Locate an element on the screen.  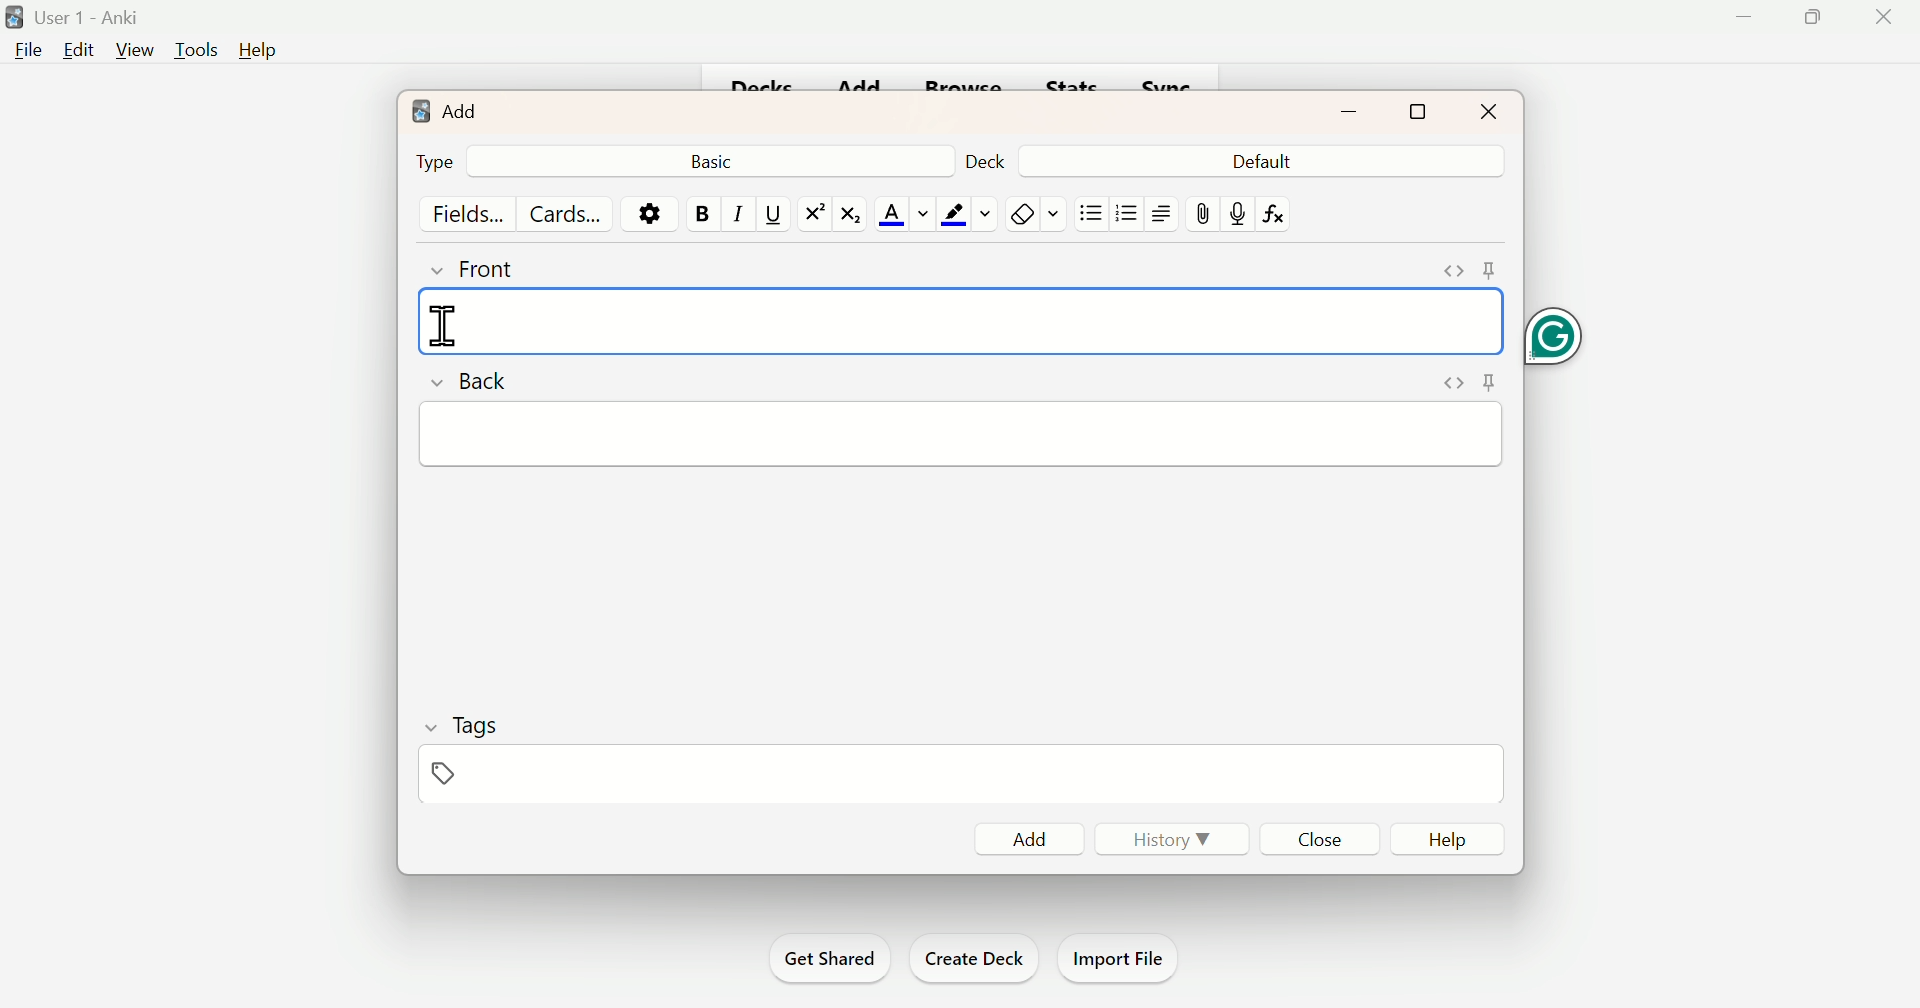
Italiac is located at coordinates (737, 212).